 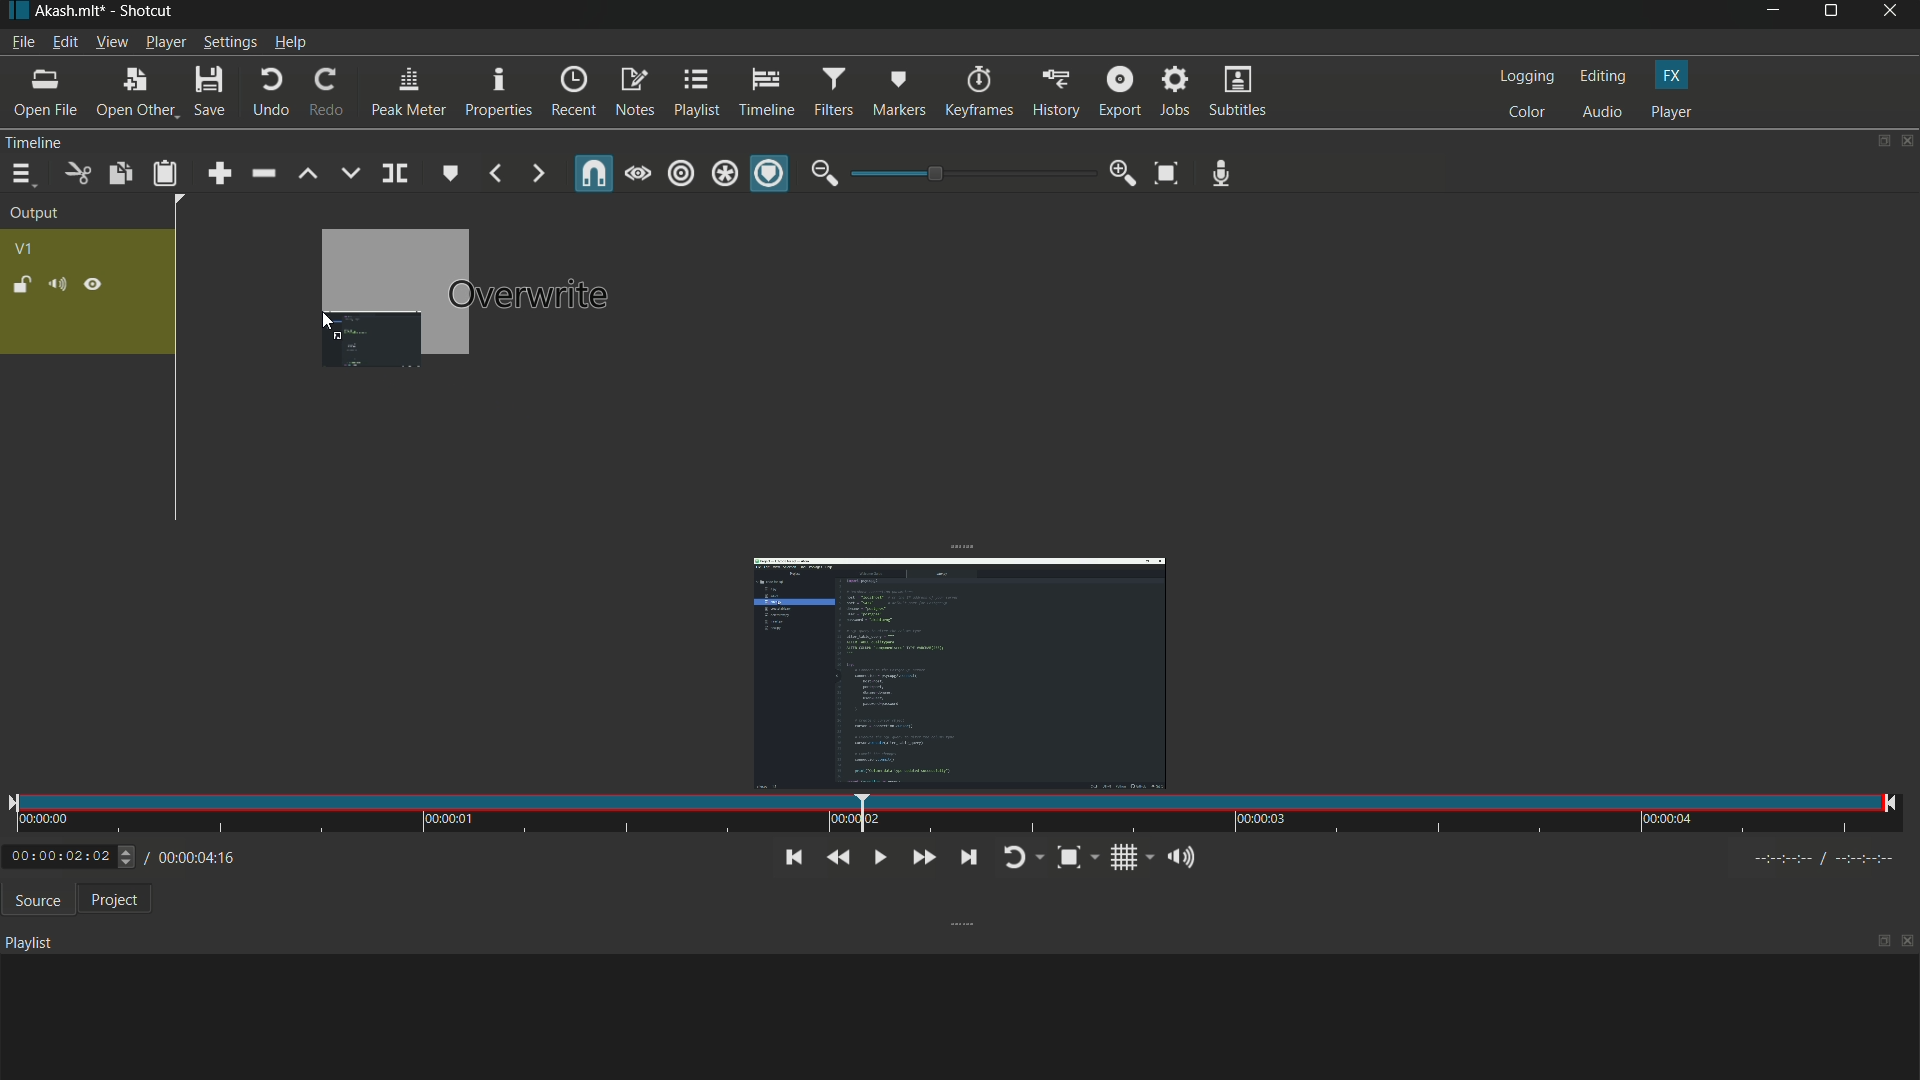 What do you see at coordinates (1055, 94) in the screenshot?
I see `history` at bounding box center [1055, 94].